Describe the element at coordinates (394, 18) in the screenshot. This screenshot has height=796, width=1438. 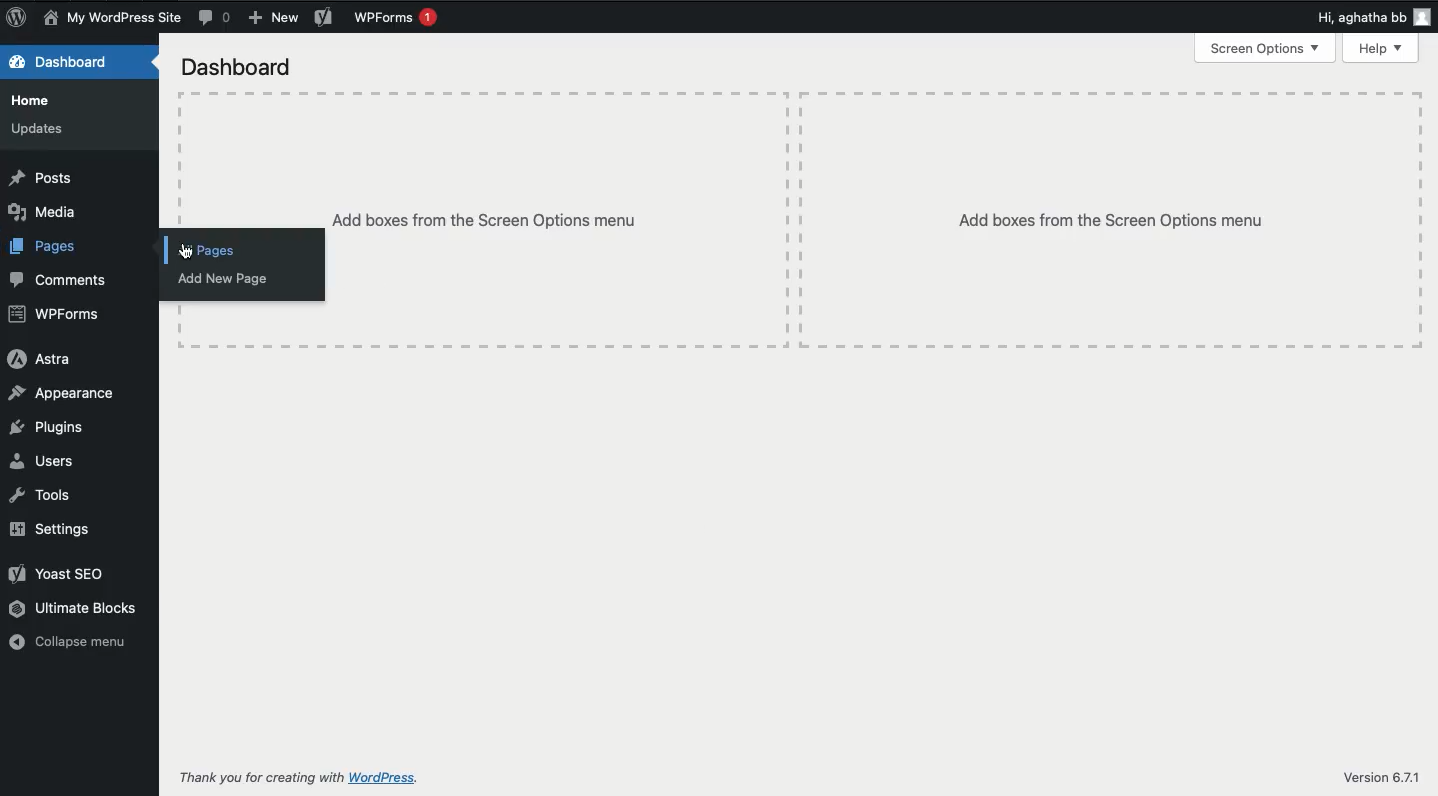
I see `WPForms` at that location.